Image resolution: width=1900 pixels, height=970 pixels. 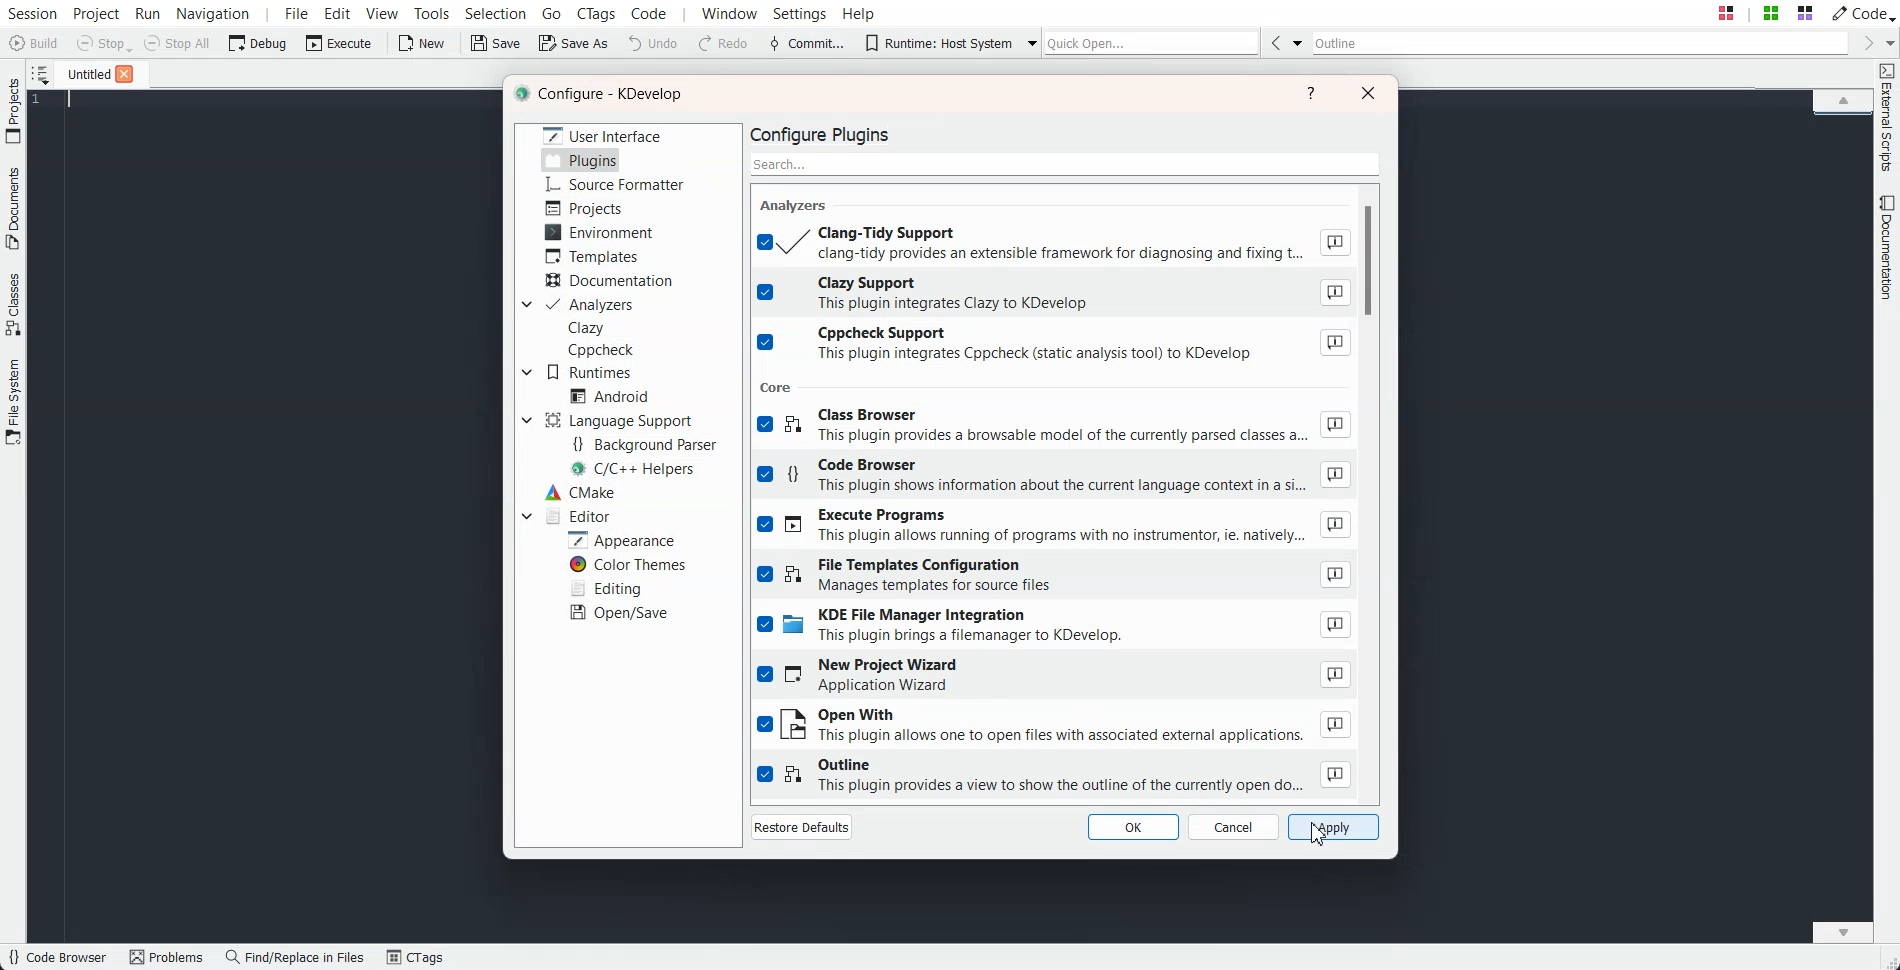 What do you see at coordinates (146, 13) in the screenshot?
I see `Run` at bounding box center [146, 13].